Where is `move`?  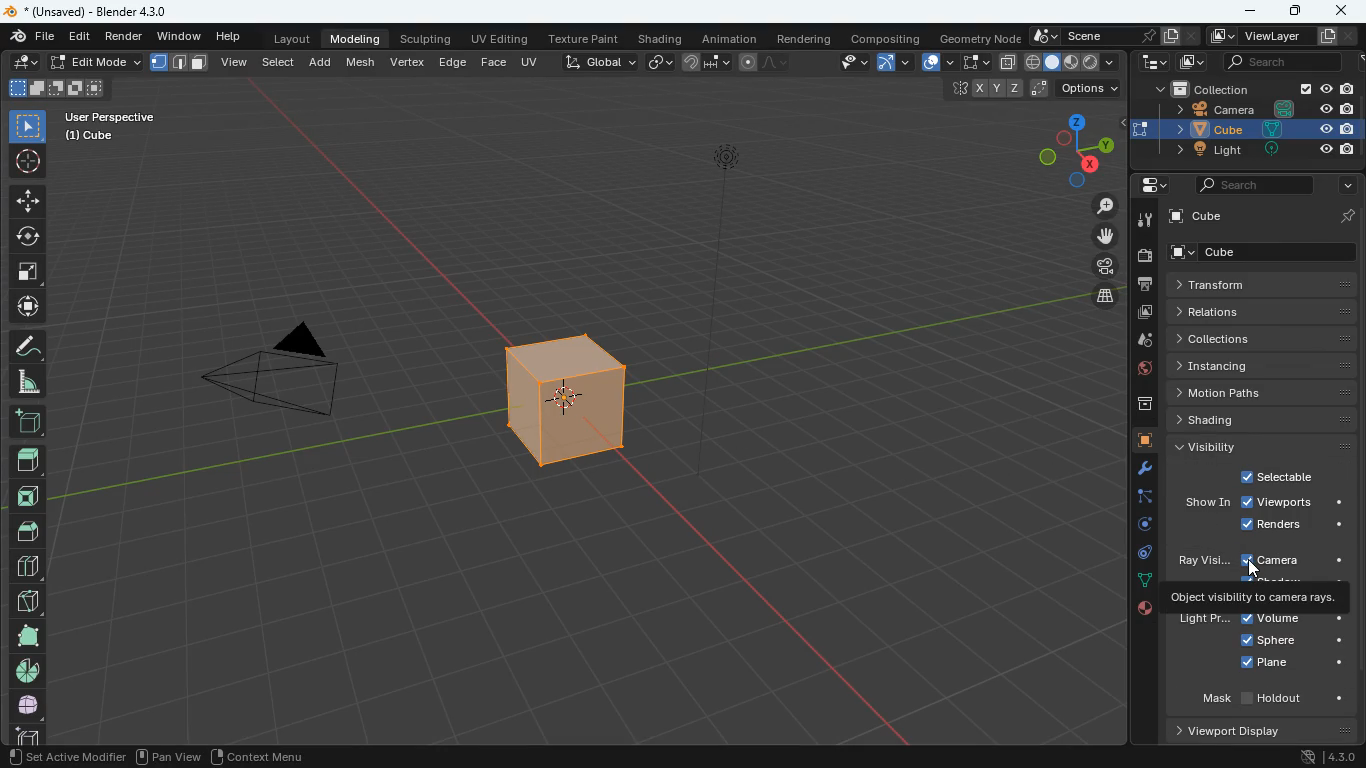
move is located at coordinates (1110, 238).